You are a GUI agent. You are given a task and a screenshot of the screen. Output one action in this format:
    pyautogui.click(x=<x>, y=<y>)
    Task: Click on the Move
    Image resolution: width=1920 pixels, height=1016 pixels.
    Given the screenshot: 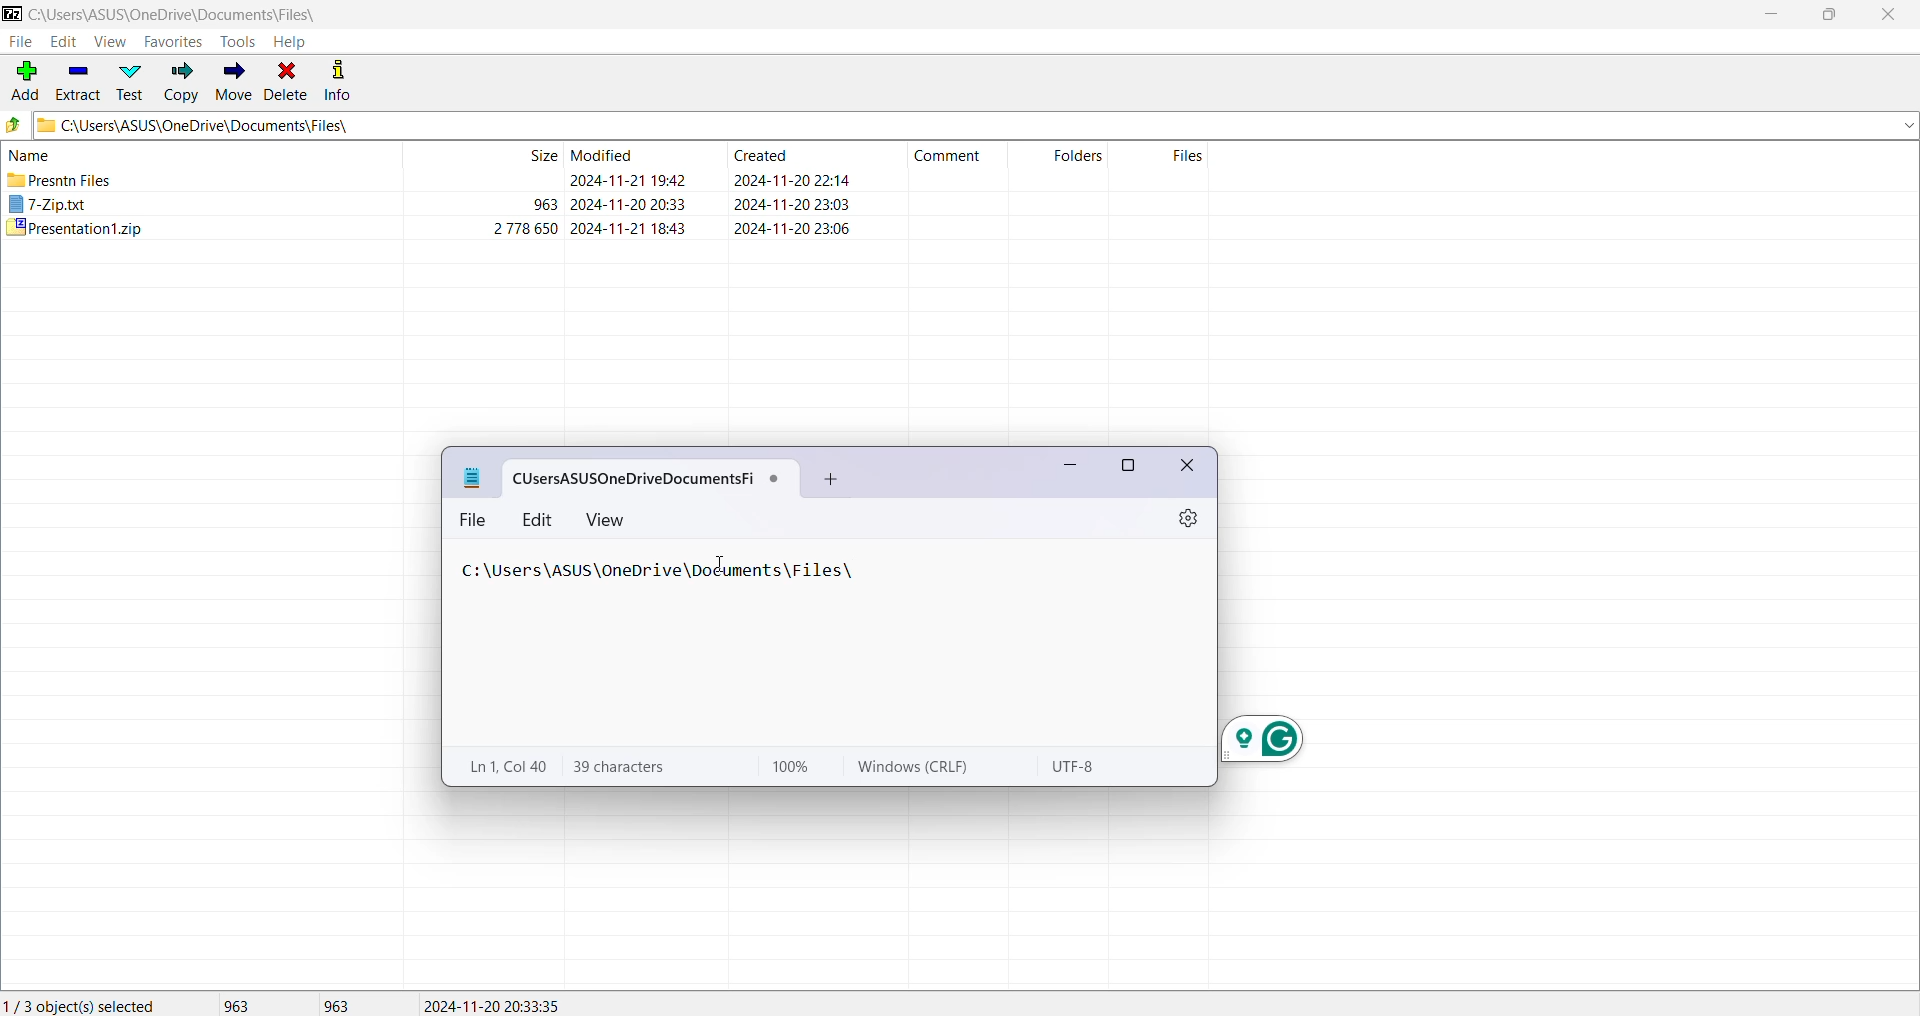 What is the action you would take?
    pyautogui.click(x=232, y=82)
    